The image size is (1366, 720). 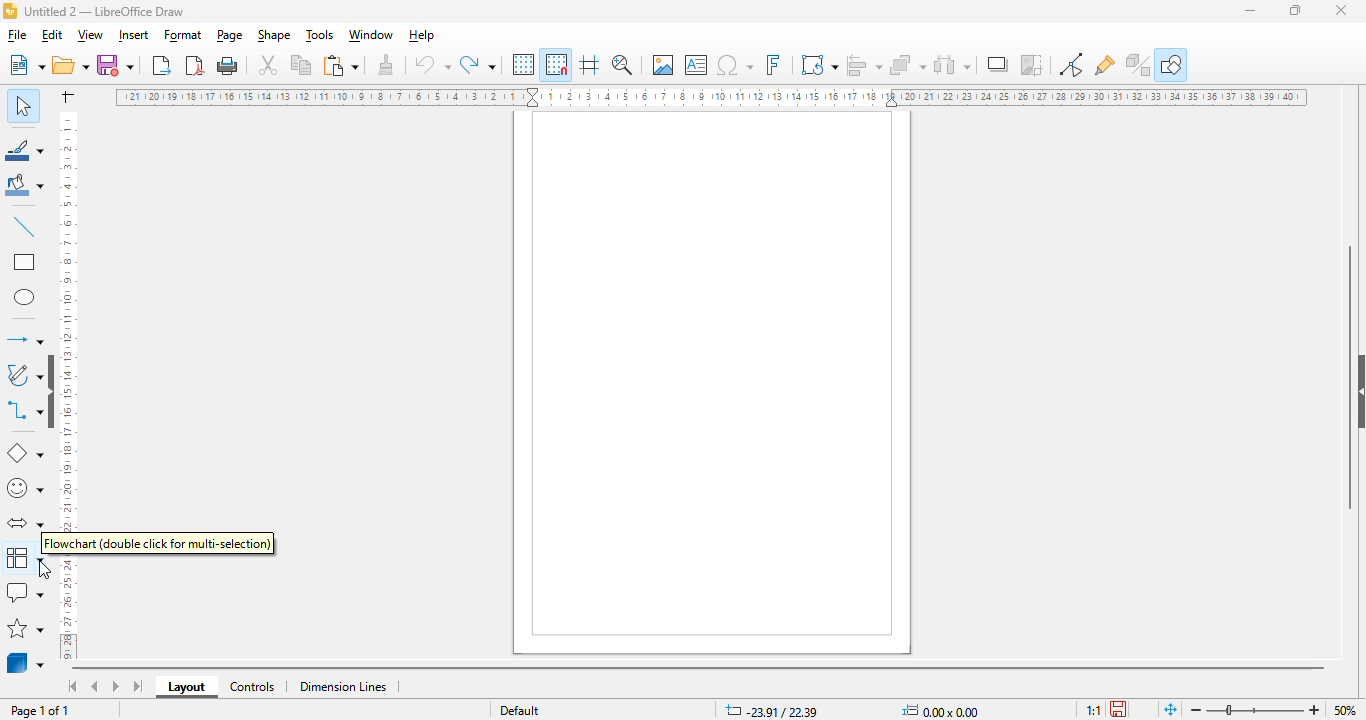 What do you see at coordinates (196, 66) in the screenshot?
I see `export directly as PDF` at bounding box center [196, 66].